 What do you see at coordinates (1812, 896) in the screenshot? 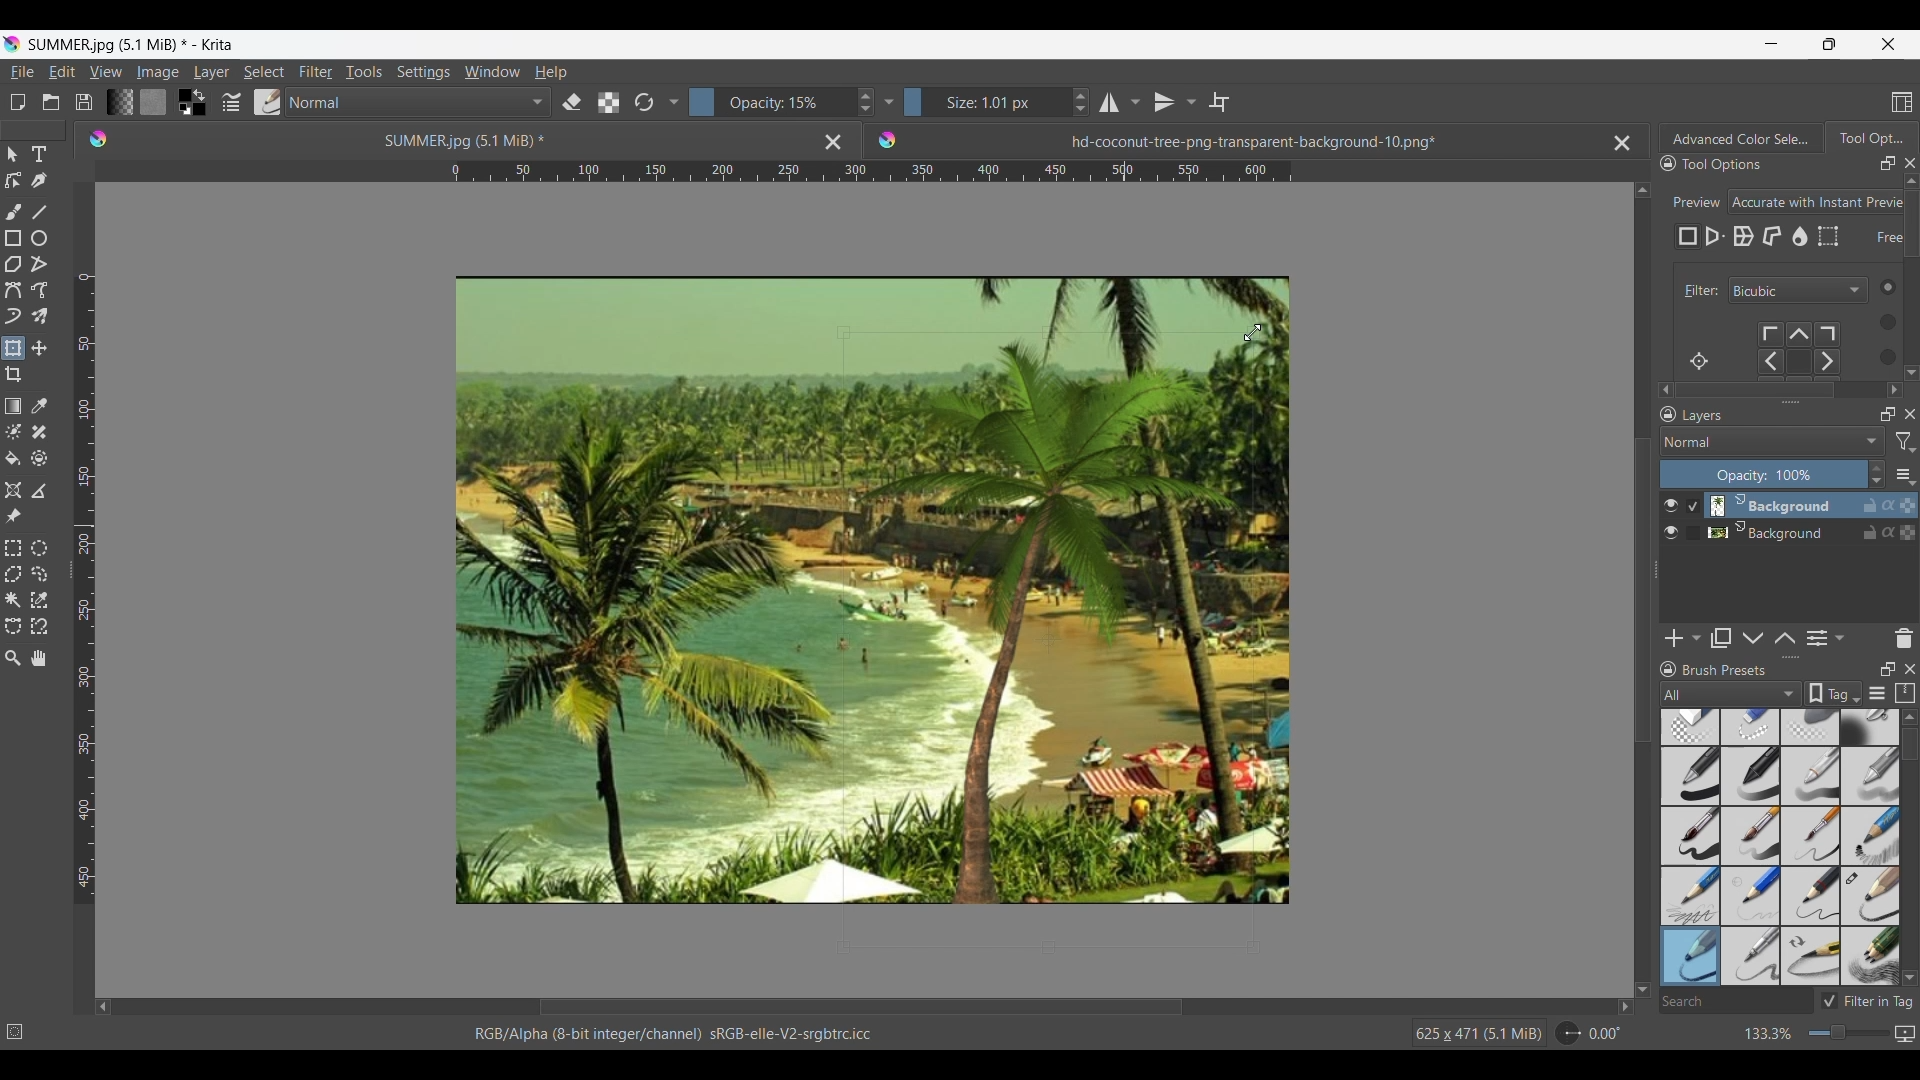
I see `pencil 2` at bounding box center [1812, 896].